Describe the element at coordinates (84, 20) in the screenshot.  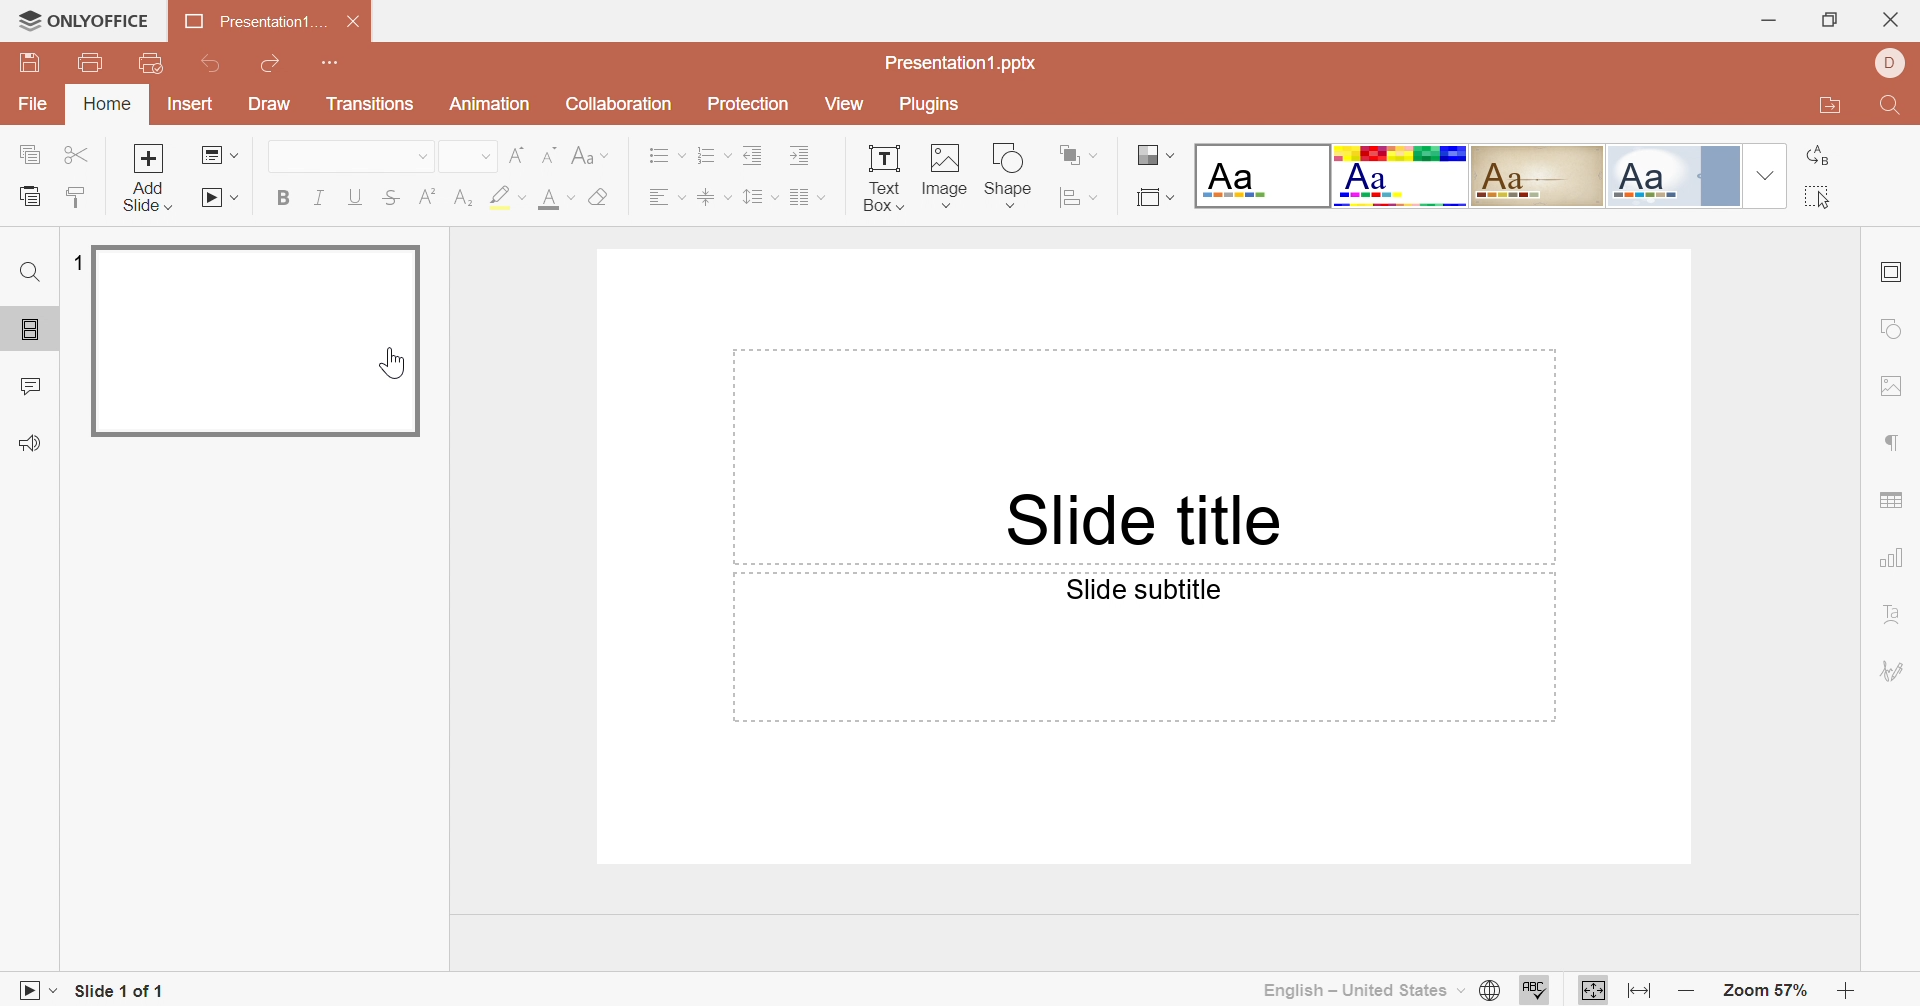
I see `ONLYOFFICE` at that location.